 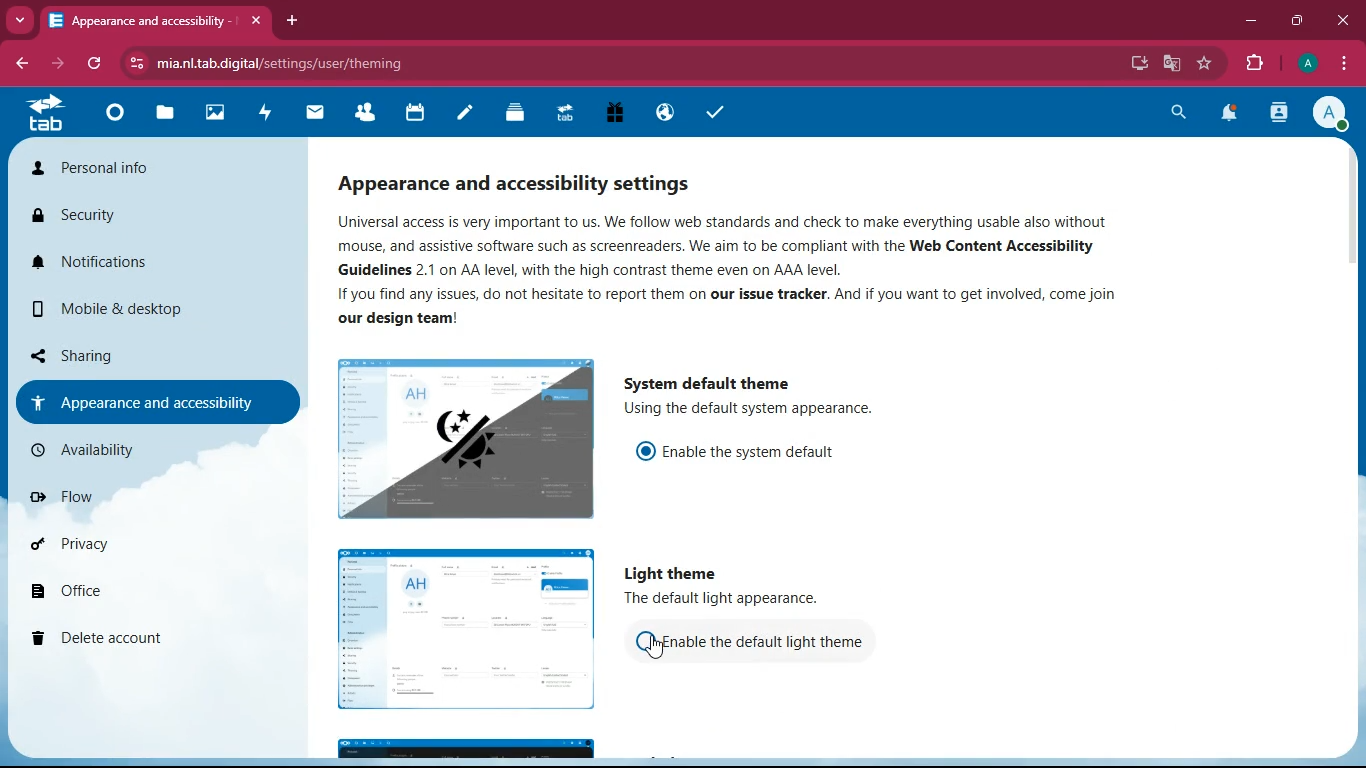 I want to click on close, so click(x=1346, y=21).